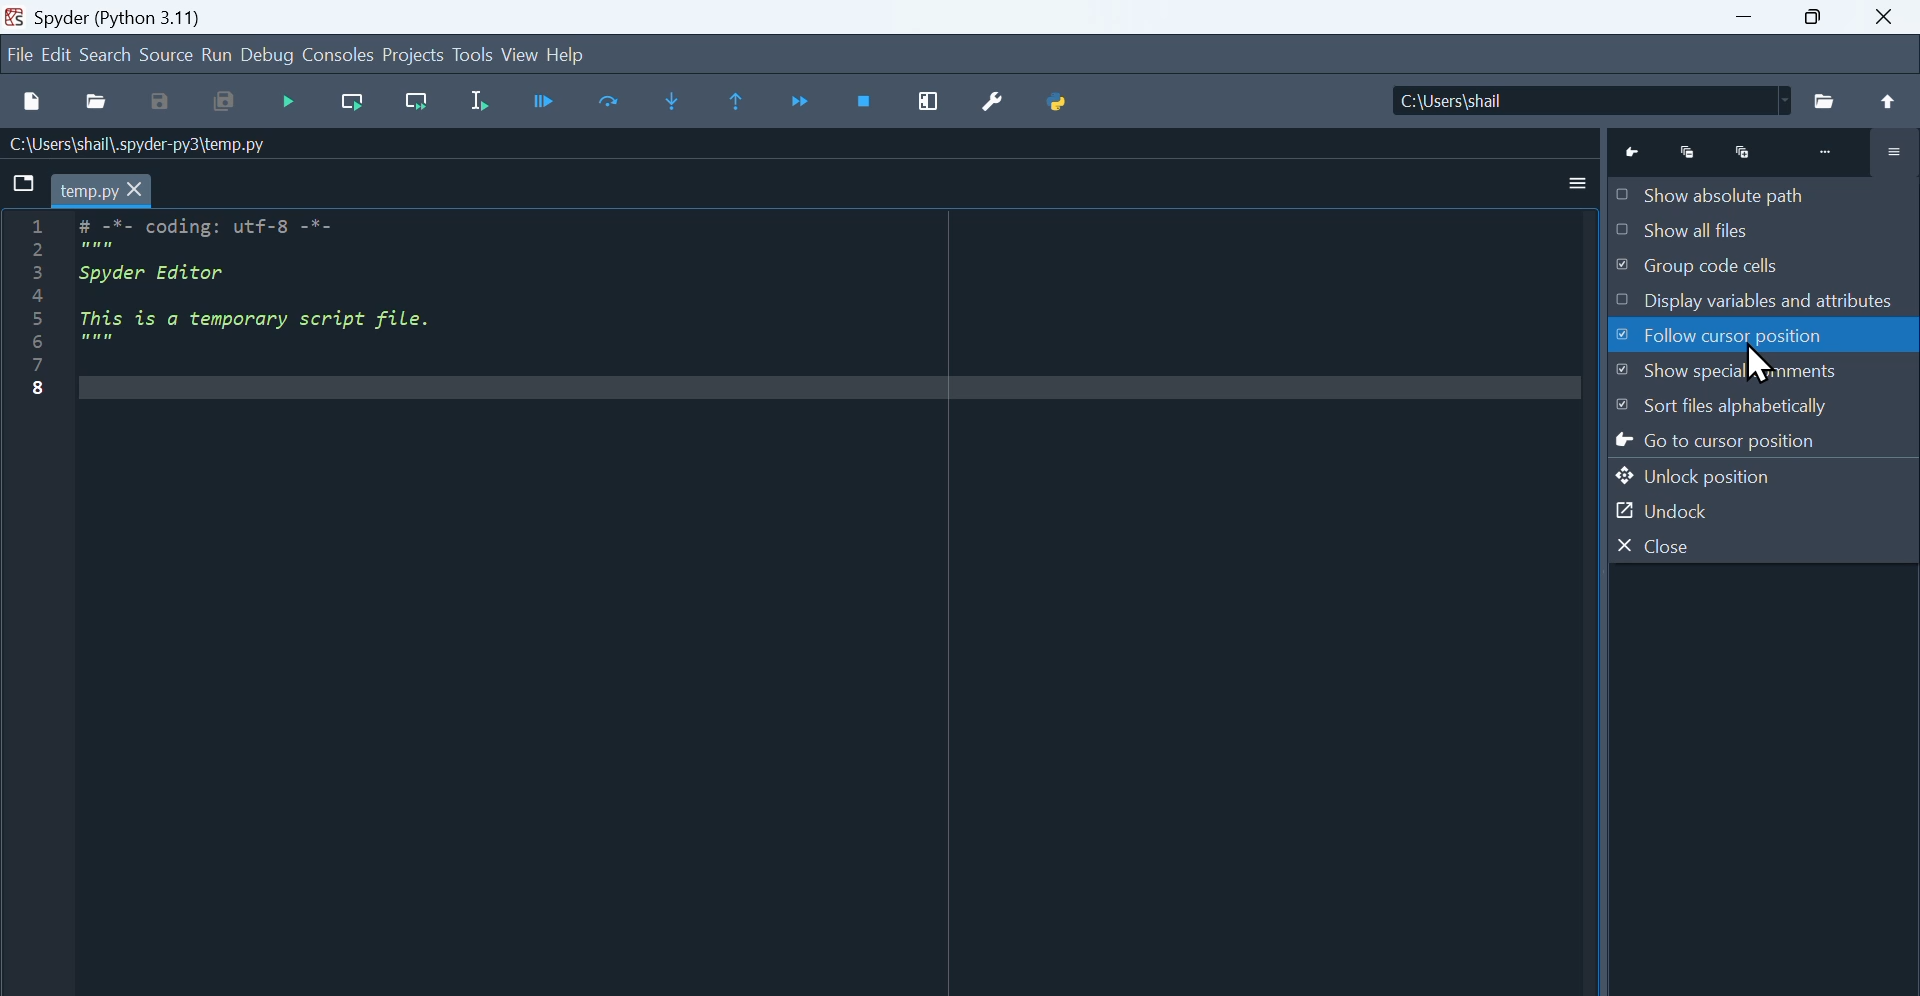 The image size is (1920, 996). What do you see at coordinates (415, 108) in the screenshot?
I see `Run current line until next function` at bounding box center [415, 108].